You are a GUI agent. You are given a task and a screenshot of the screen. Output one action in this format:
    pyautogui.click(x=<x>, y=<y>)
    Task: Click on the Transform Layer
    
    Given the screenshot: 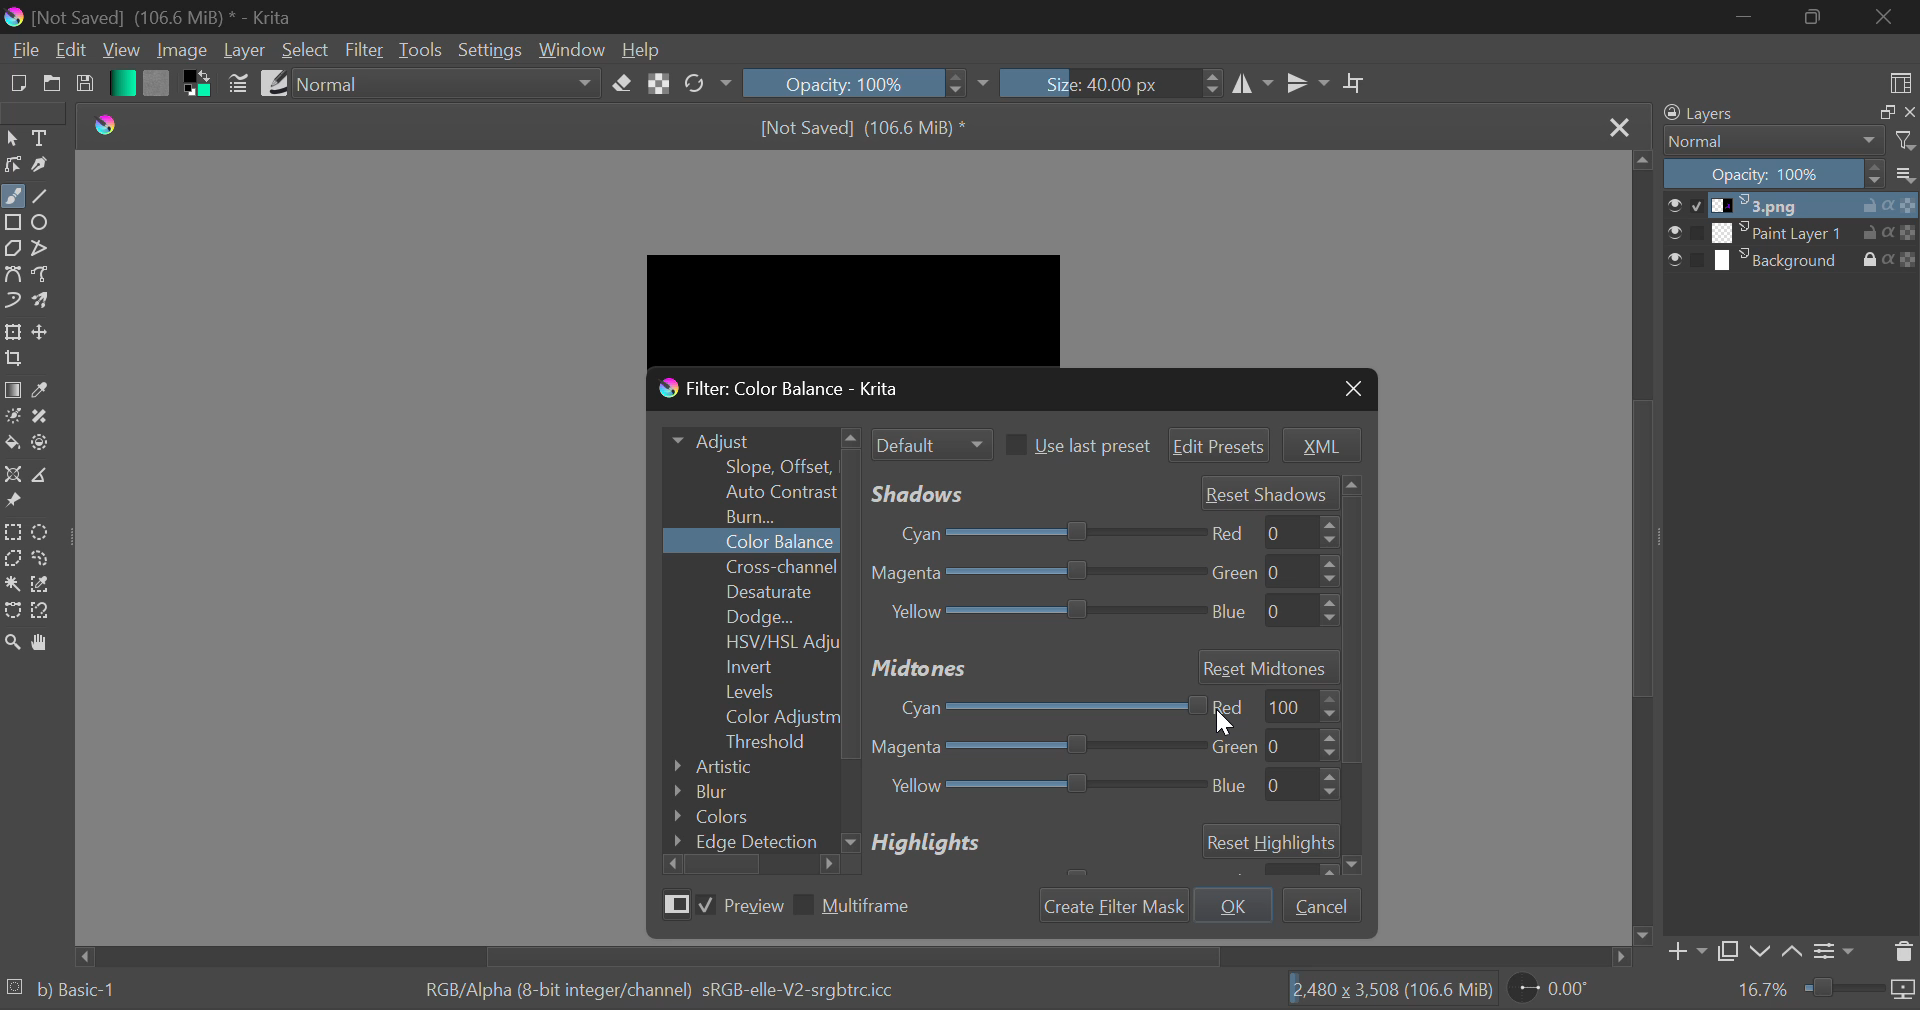 What is the action you would take?
    pyautogui.click(x=13, y=333)
    